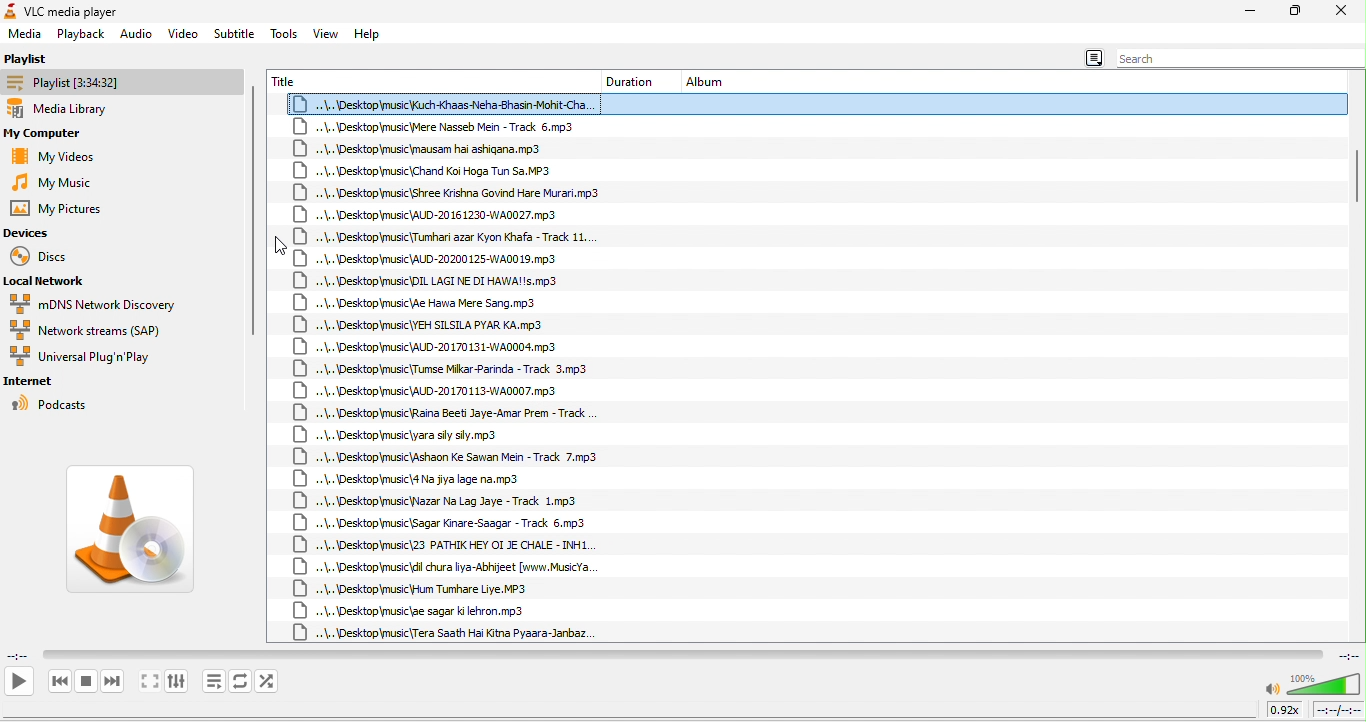 This screenshot has width=1366, height=722. I want to click on 0.92x, so click(1287, 709).